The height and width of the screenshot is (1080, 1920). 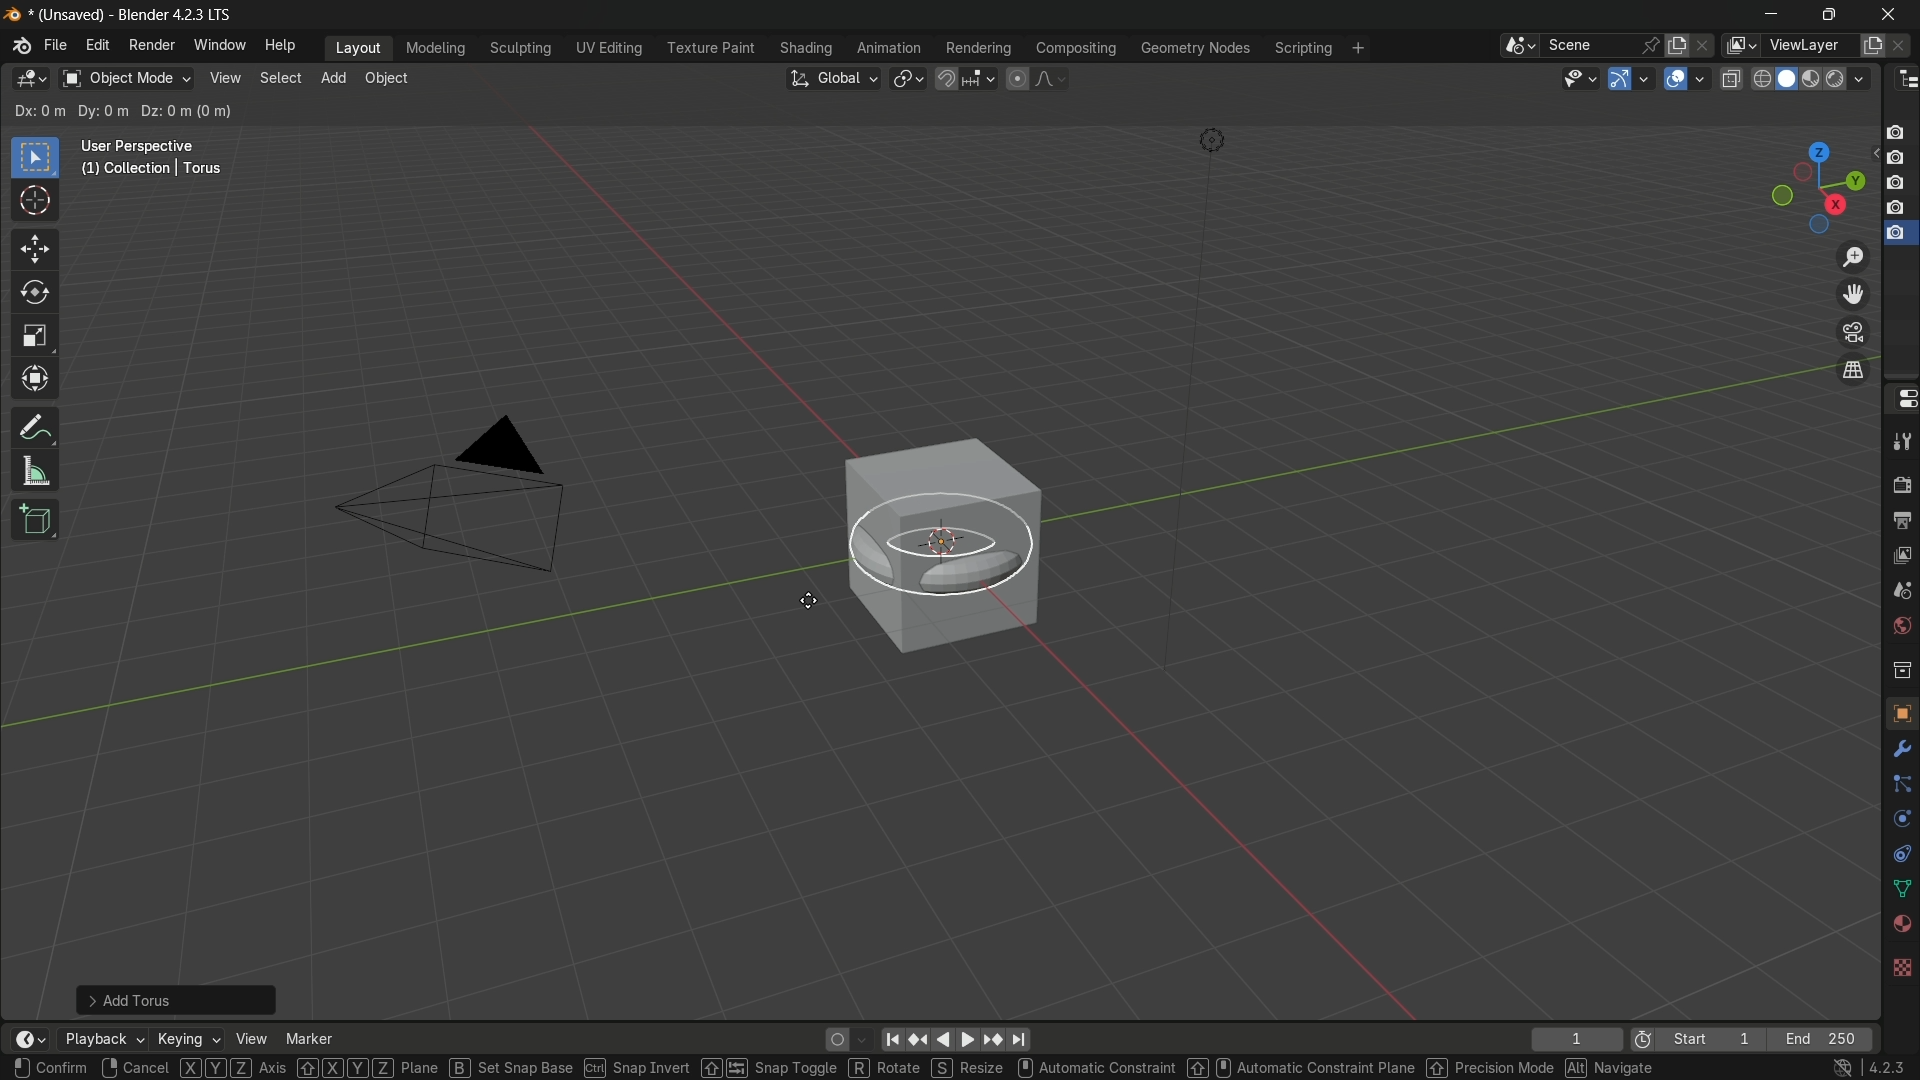 I want to click on add cube, so click(x=37, y=520).